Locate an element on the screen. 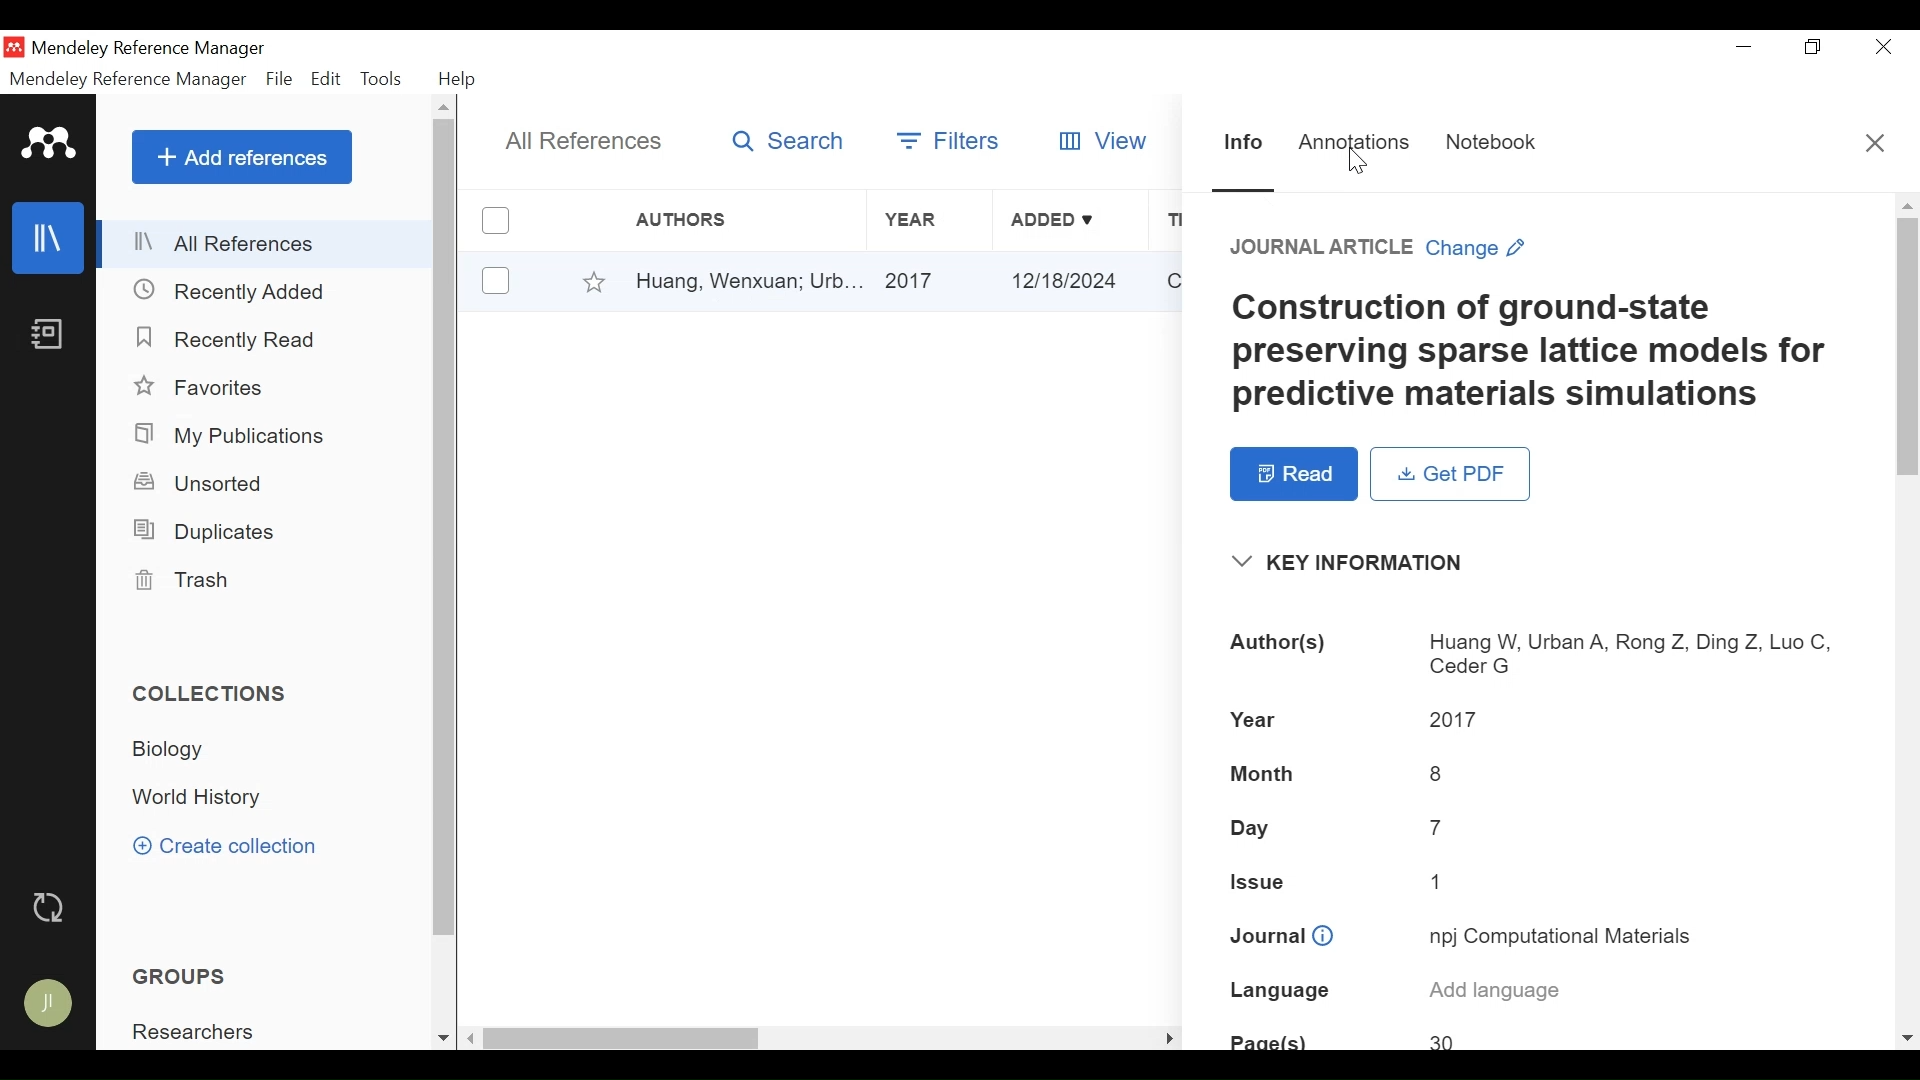 The image size is (1920, 1080). Vertical Scroll bar is located at coordinates (1907, 349).